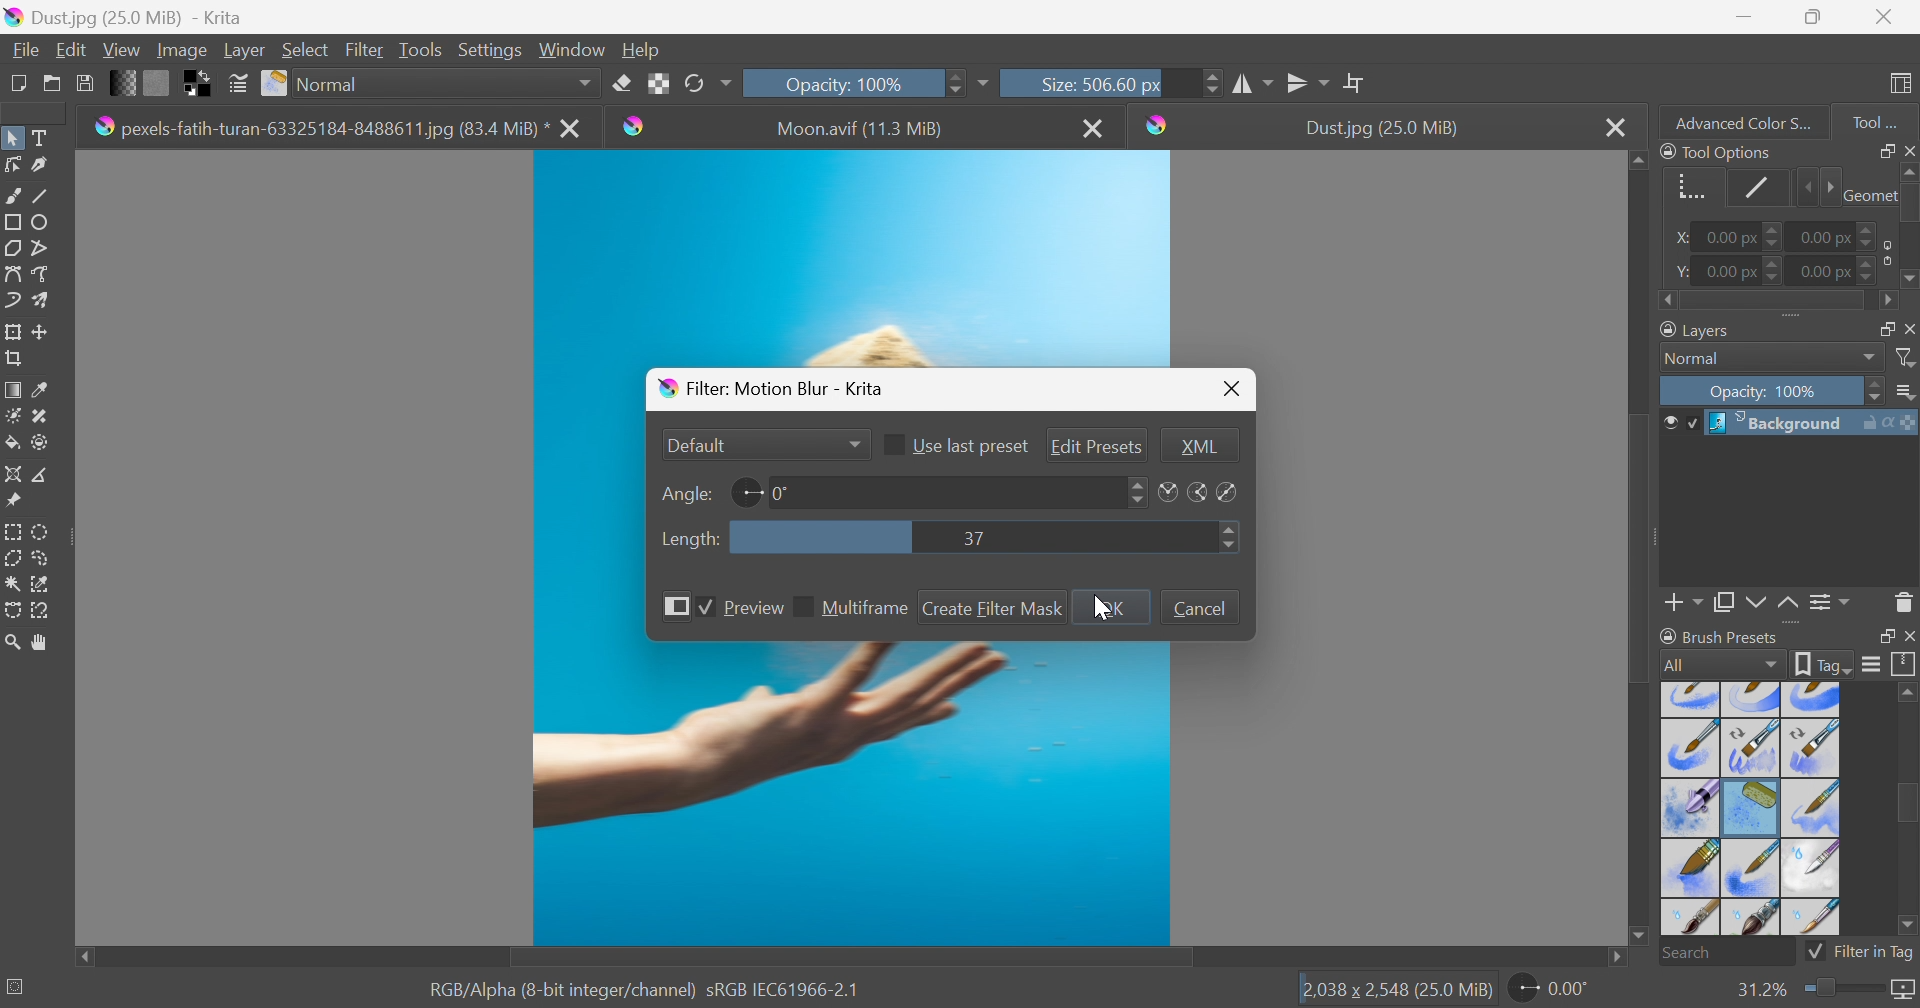 The width and height of the screenshot is (1920, 1008). Describe the element at coordinates (868, 608) in the screenshot. I see `Multiframe` at that location.